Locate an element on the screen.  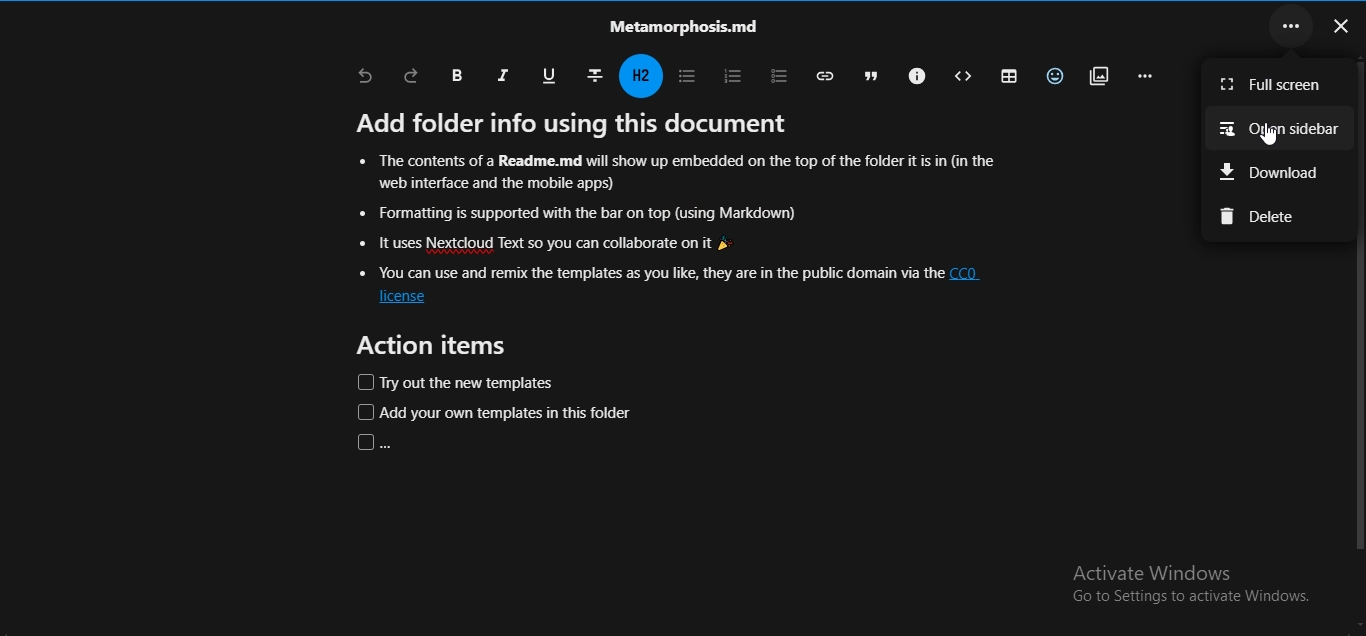
insert link is located at coordinates (823, 75).